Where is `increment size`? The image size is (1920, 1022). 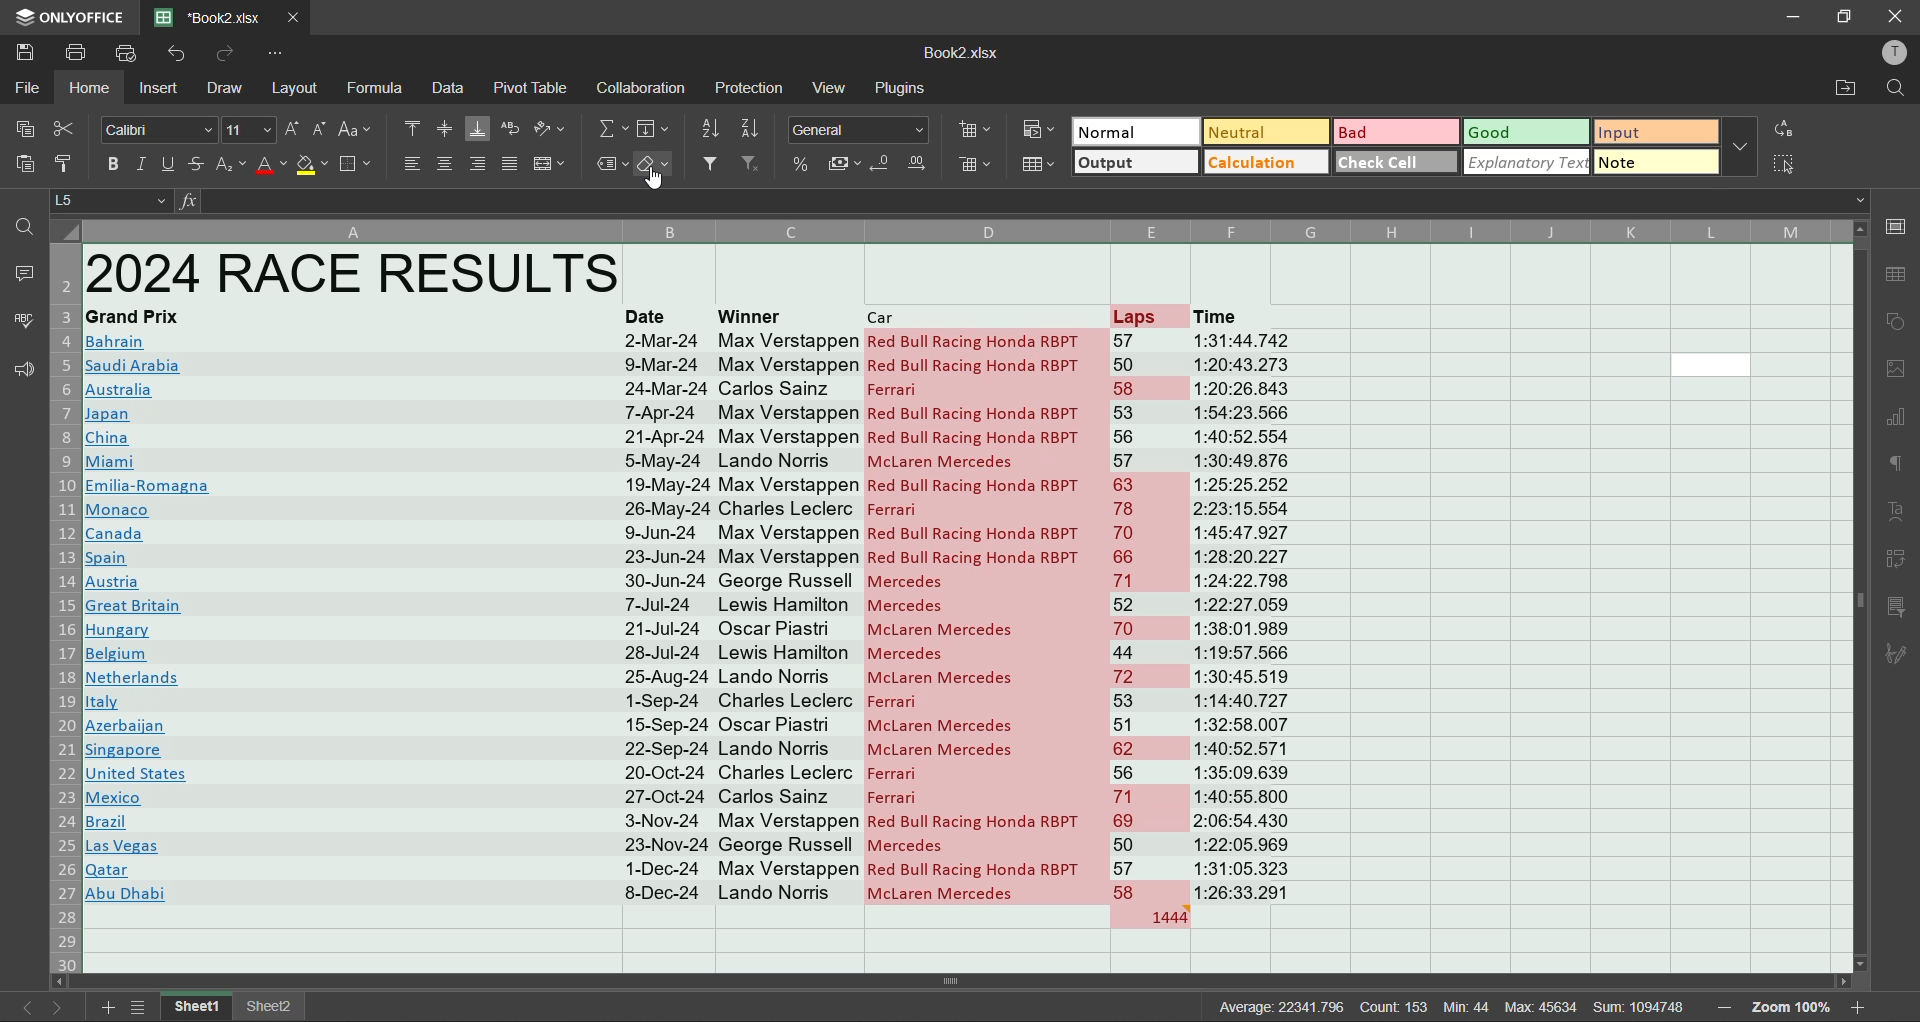 increment size is located at coordinates (294, 130).